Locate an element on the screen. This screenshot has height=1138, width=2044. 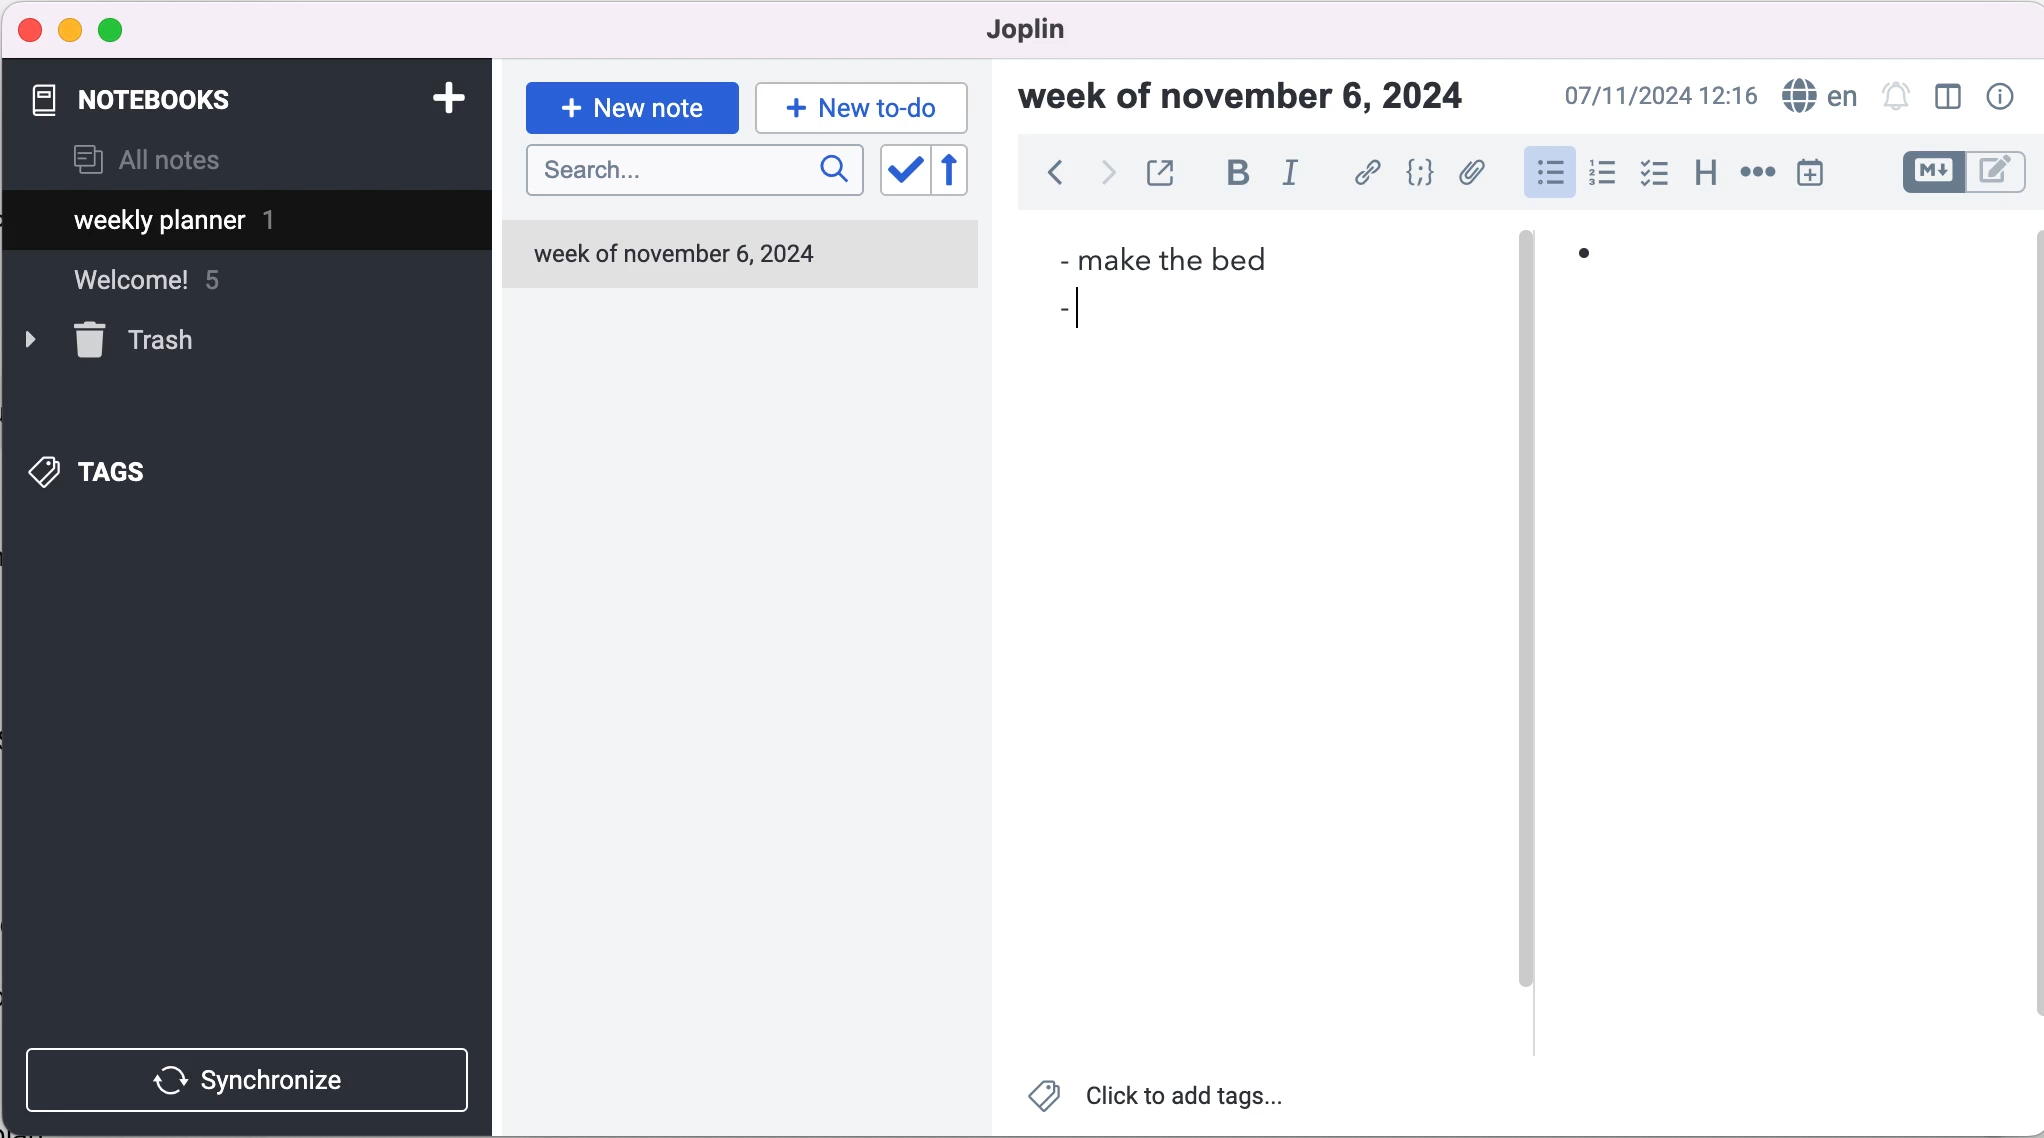
set alarm is located at coordinates (1897, 99).